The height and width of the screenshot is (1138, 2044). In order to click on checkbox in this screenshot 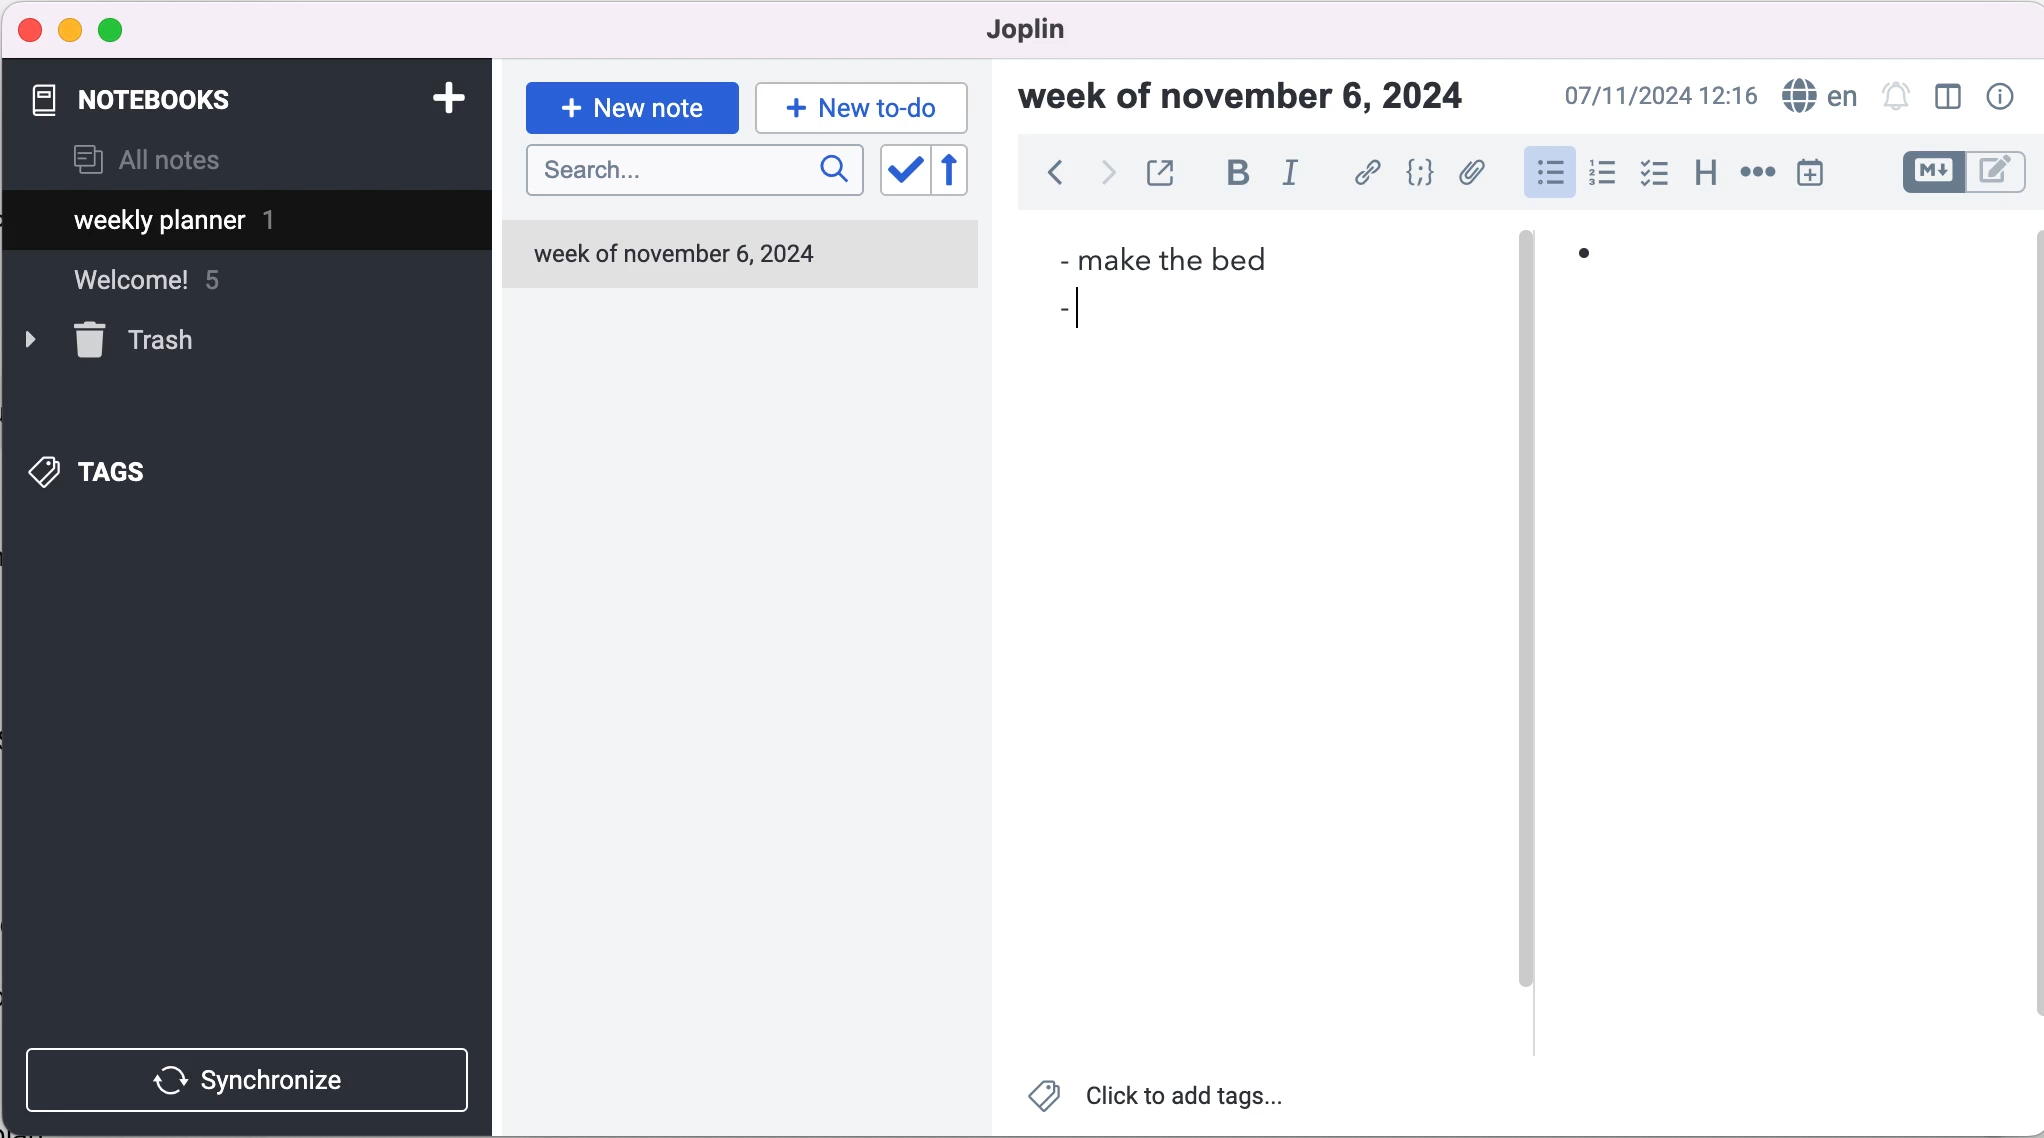, I will do `click(1654, 174)`.